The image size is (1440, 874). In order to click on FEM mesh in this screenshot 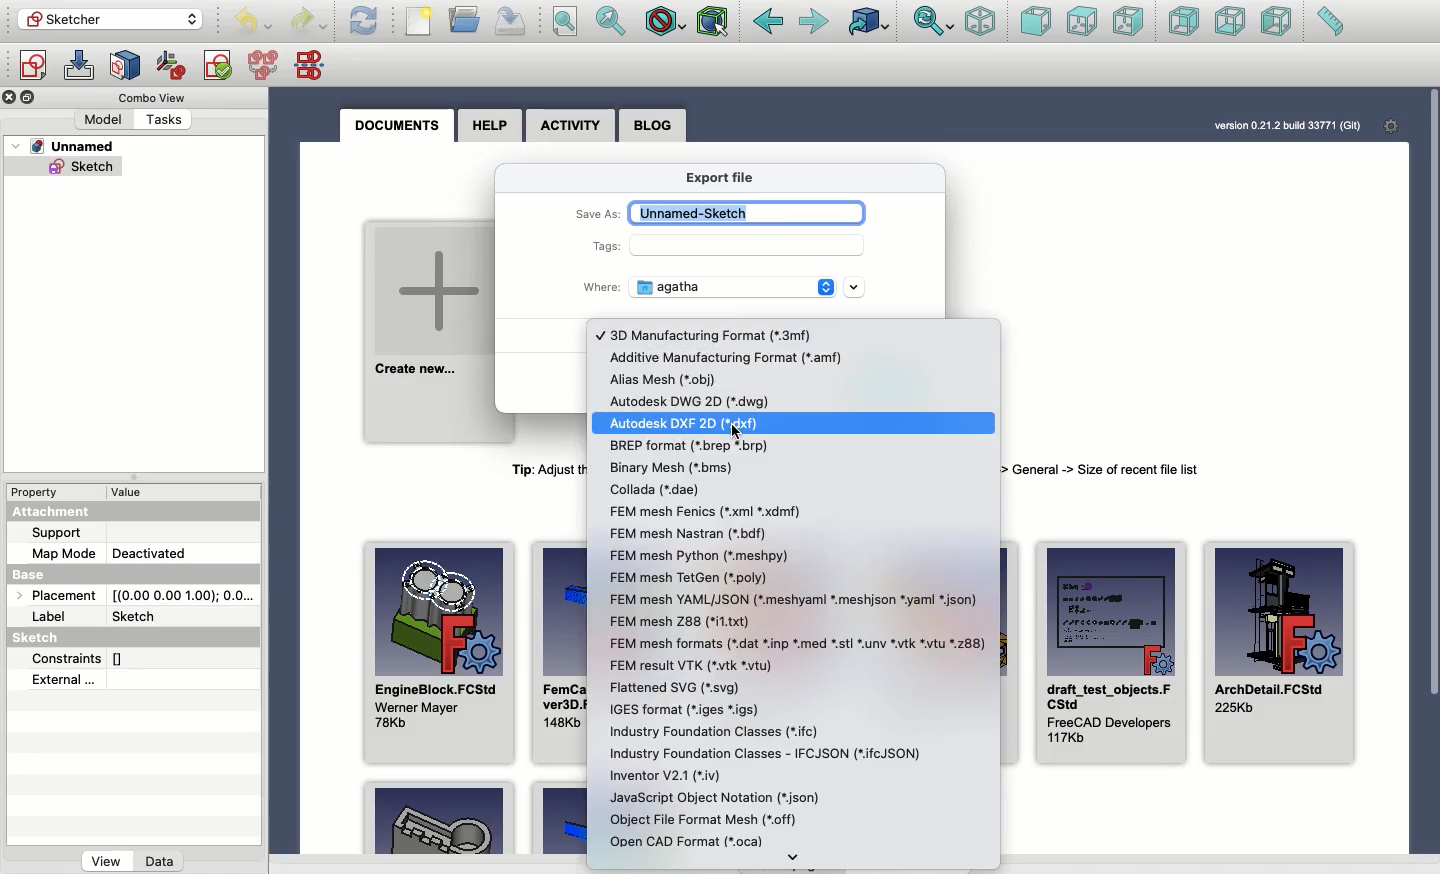, I will do `click(690, 578)`.